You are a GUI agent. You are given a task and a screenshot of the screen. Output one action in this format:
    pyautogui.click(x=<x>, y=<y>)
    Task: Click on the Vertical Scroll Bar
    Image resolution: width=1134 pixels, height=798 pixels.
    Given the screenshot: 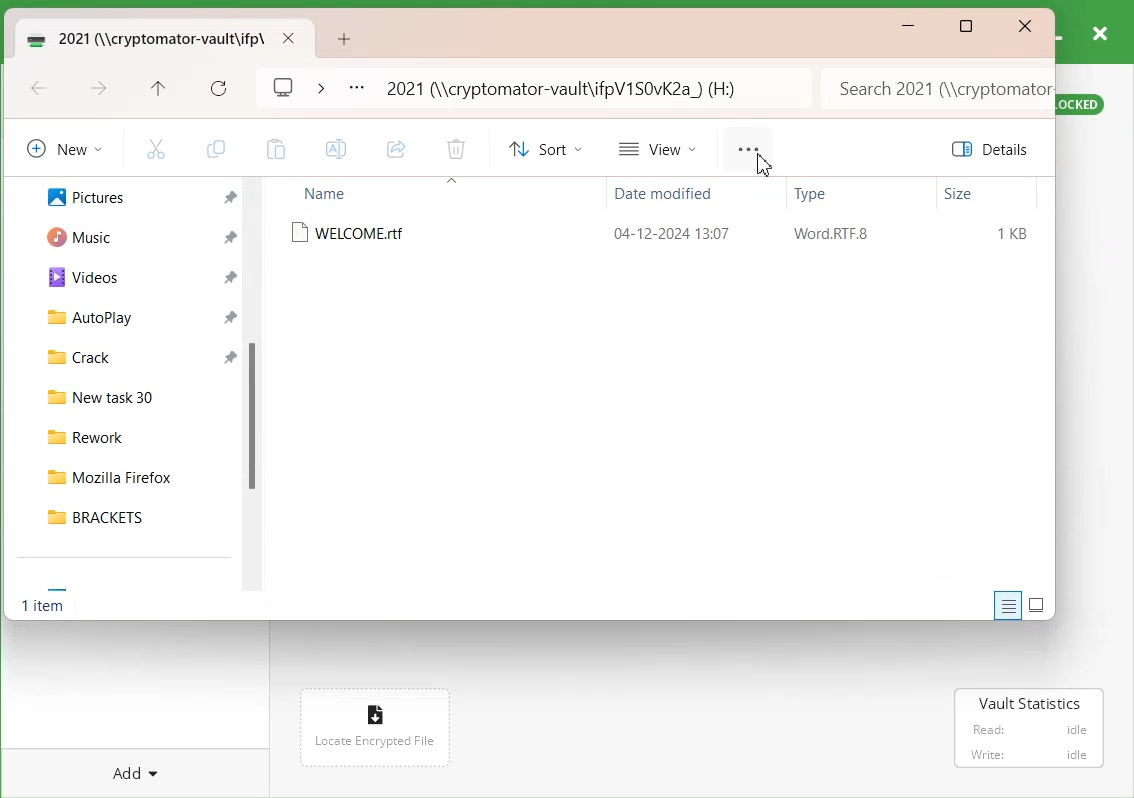 What is the action you would take?
    pyautogui.click(x=254, y=384)
    